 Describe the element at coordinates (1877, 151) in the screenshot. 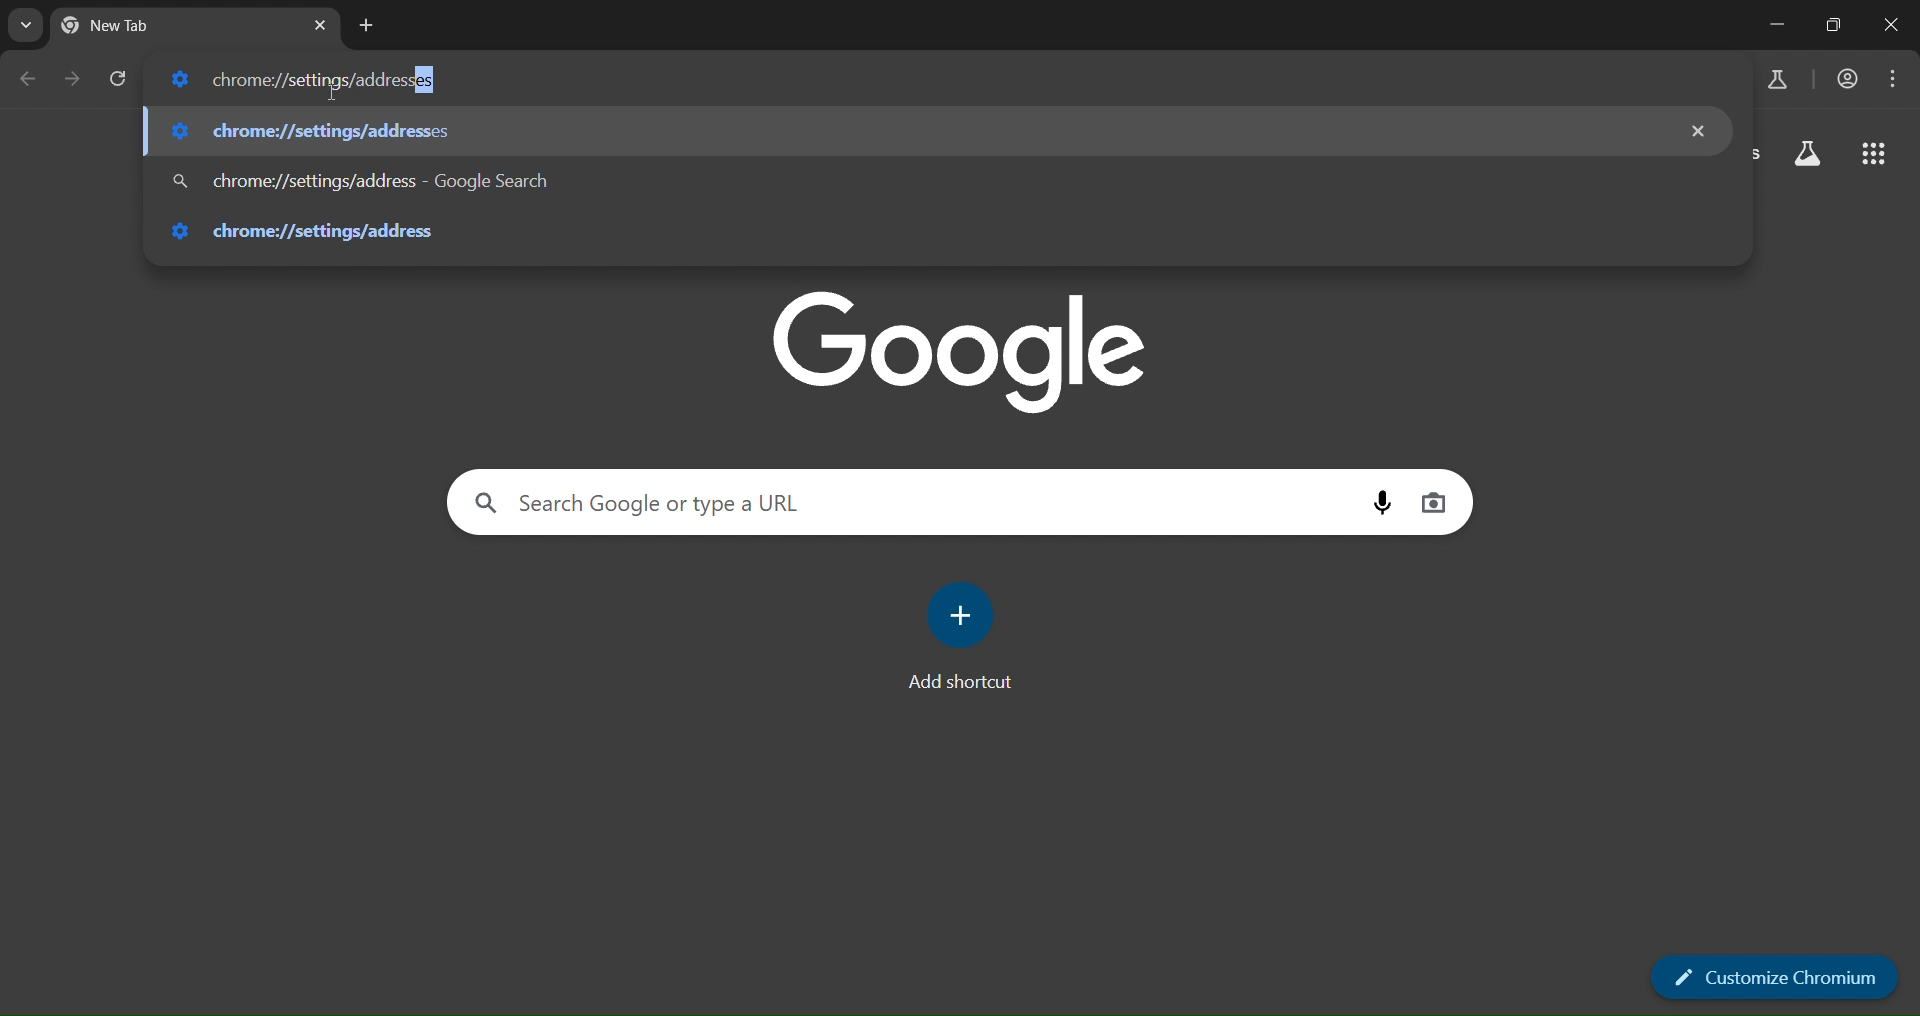

I see `google apps` at that location.